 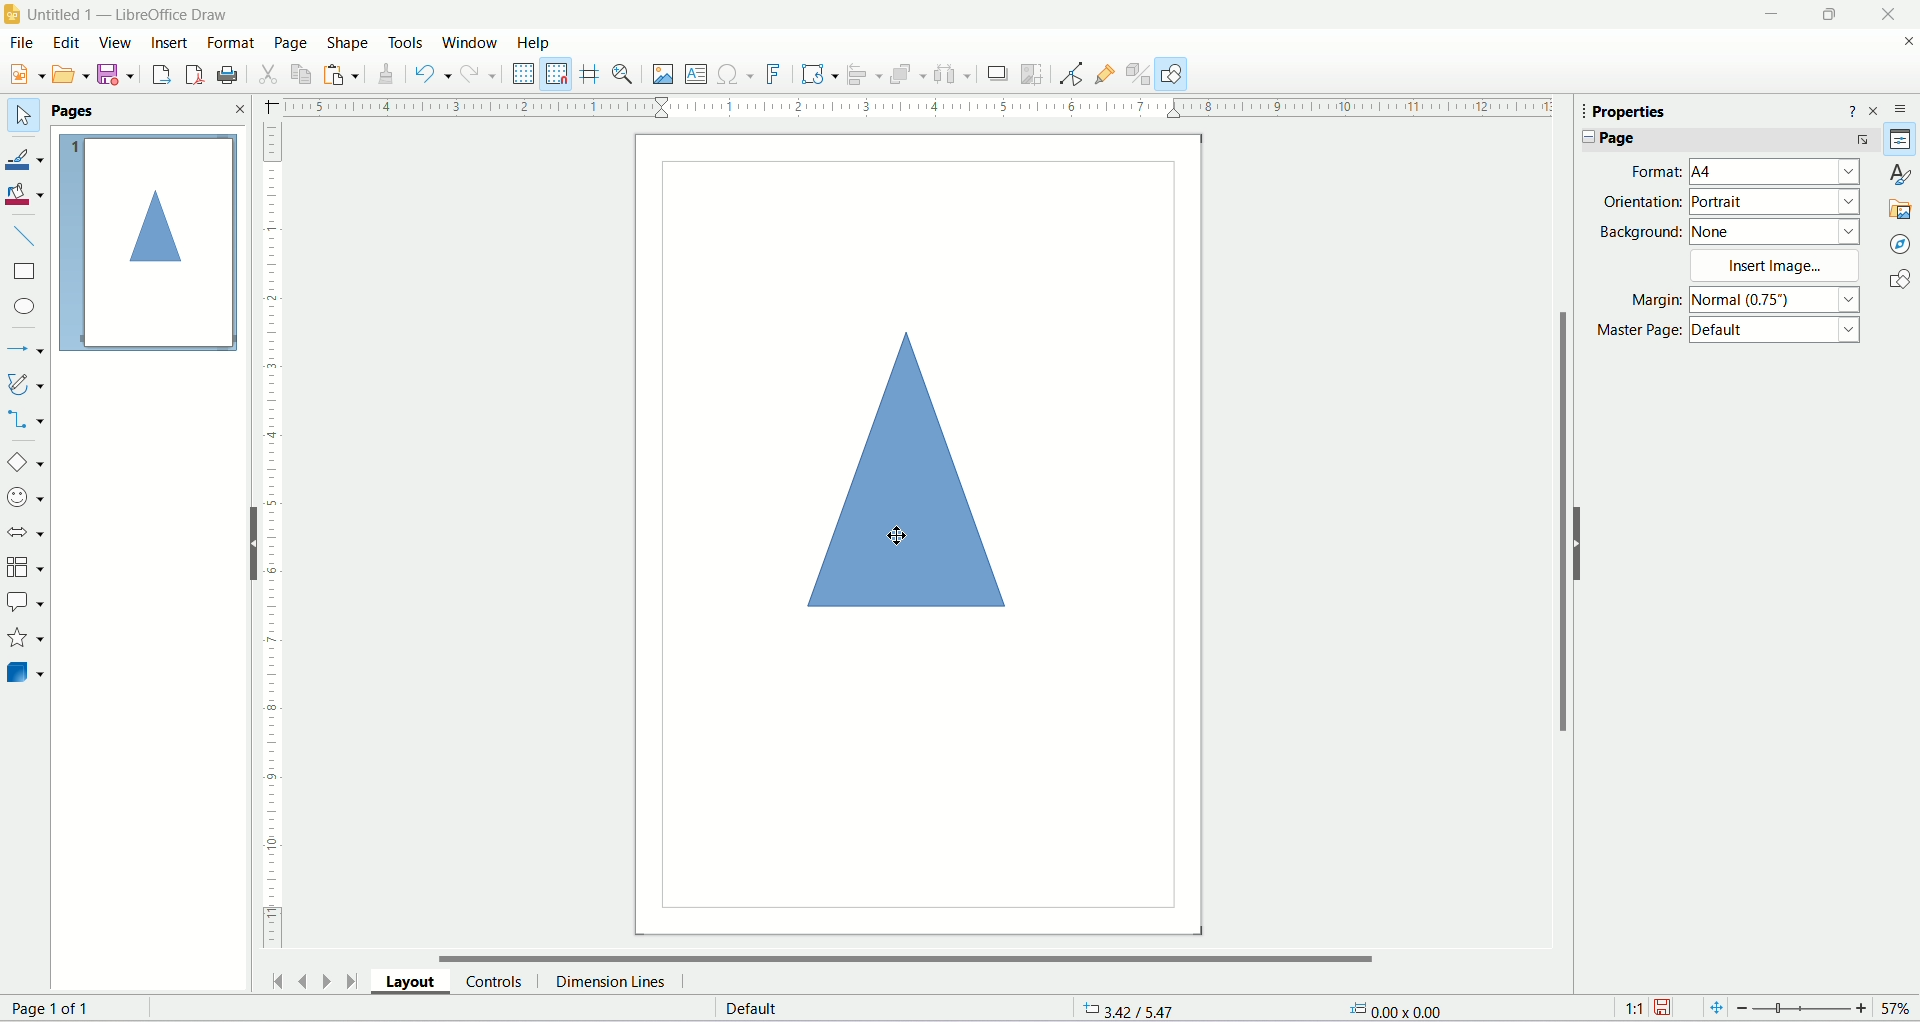 I want to click on Basic Shapes, so click(x=26, y=461).